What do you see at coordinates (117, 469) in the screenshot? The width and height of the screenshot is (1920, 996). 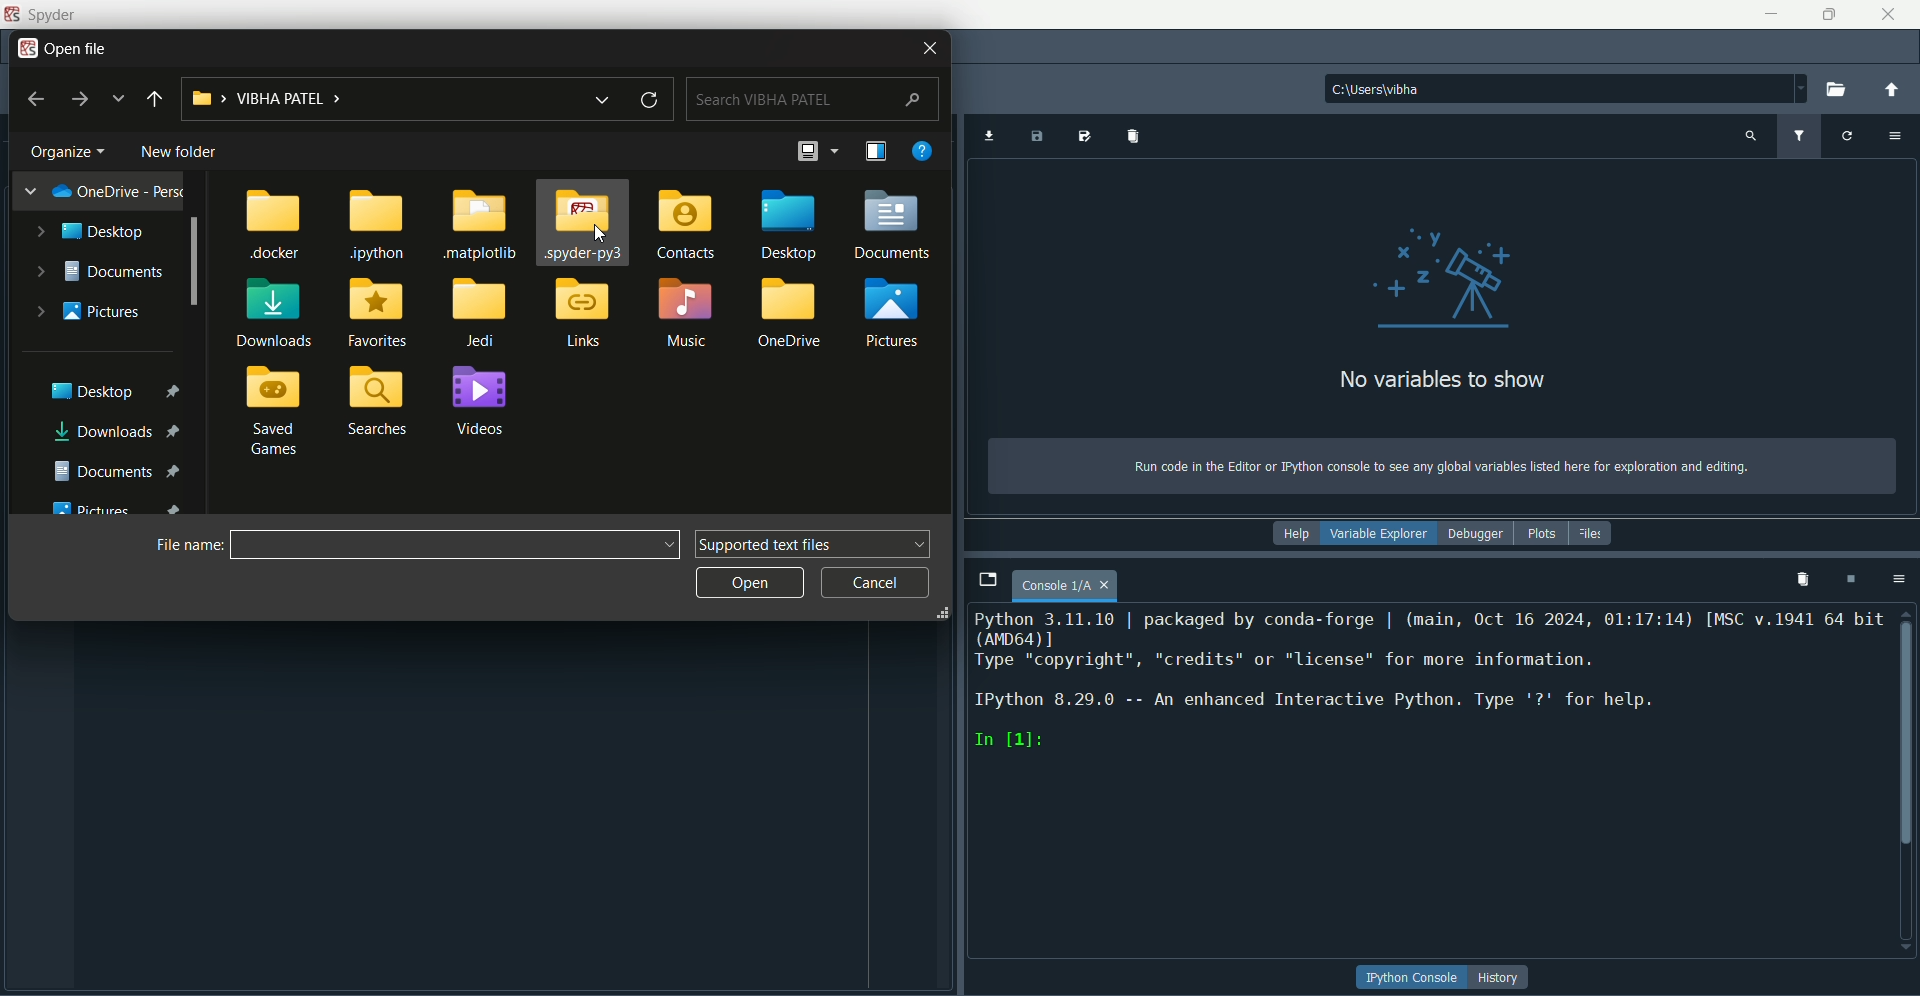 I see `documents` at bounding box center [117, 469].